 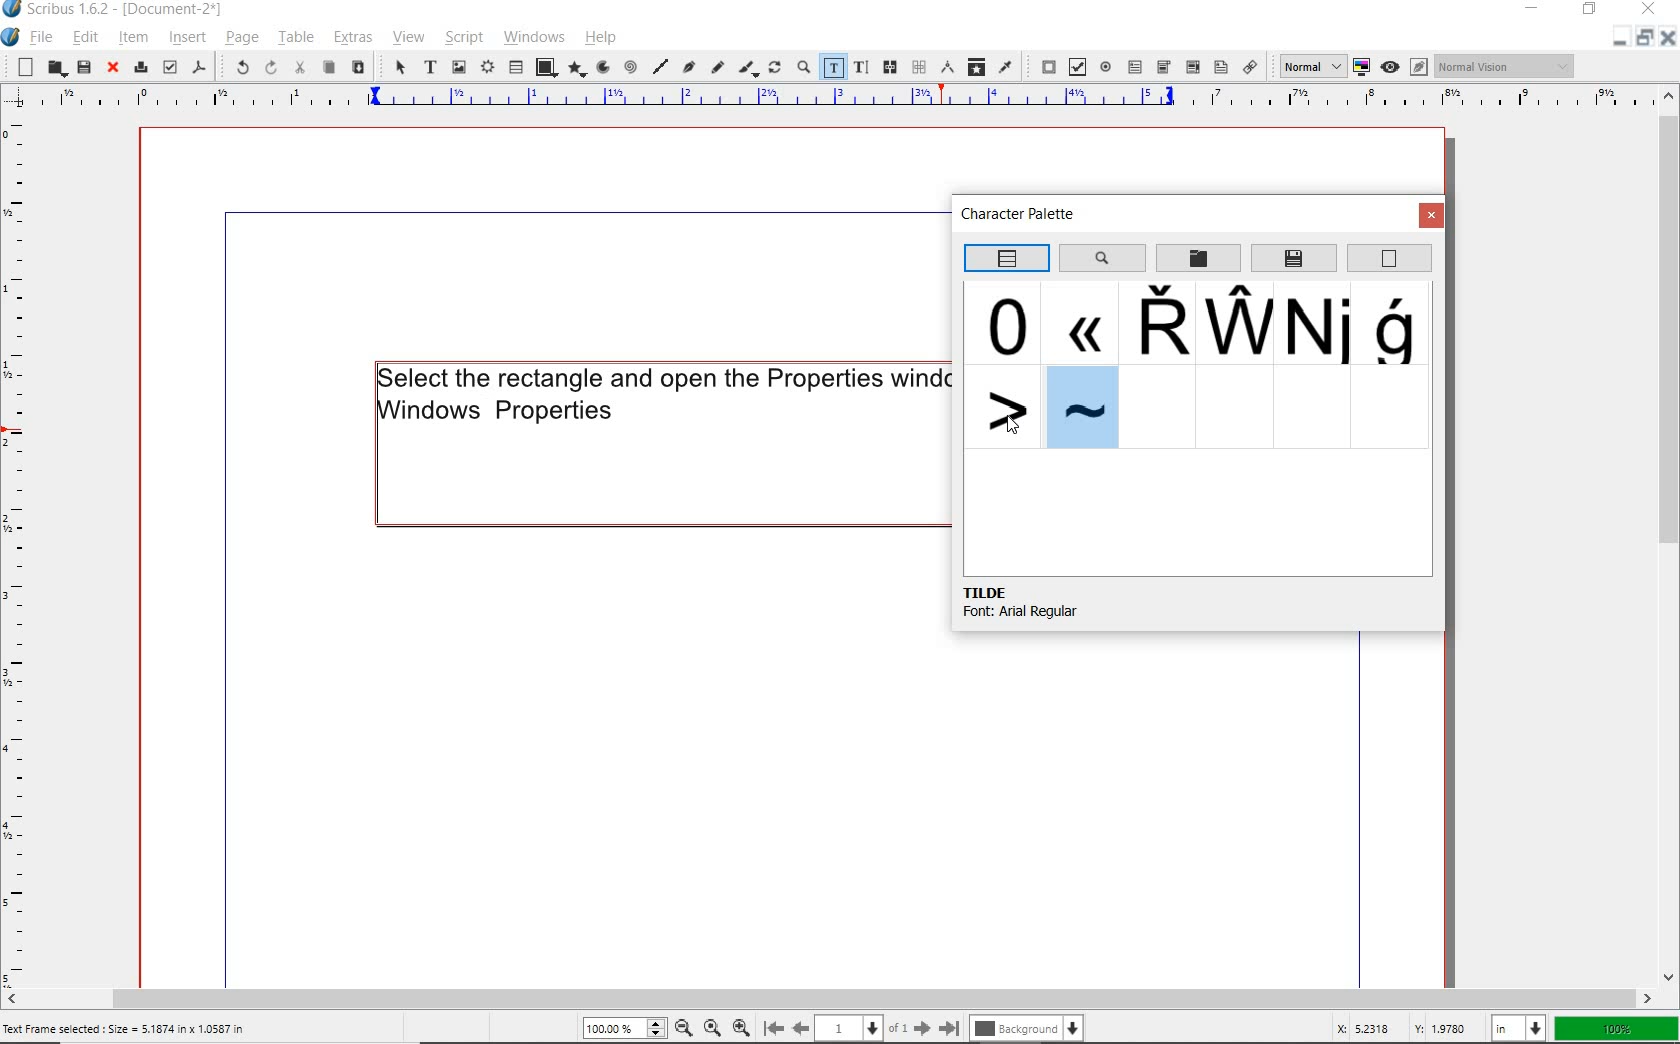 I want to click on ruler, so click(x=17, y=553).